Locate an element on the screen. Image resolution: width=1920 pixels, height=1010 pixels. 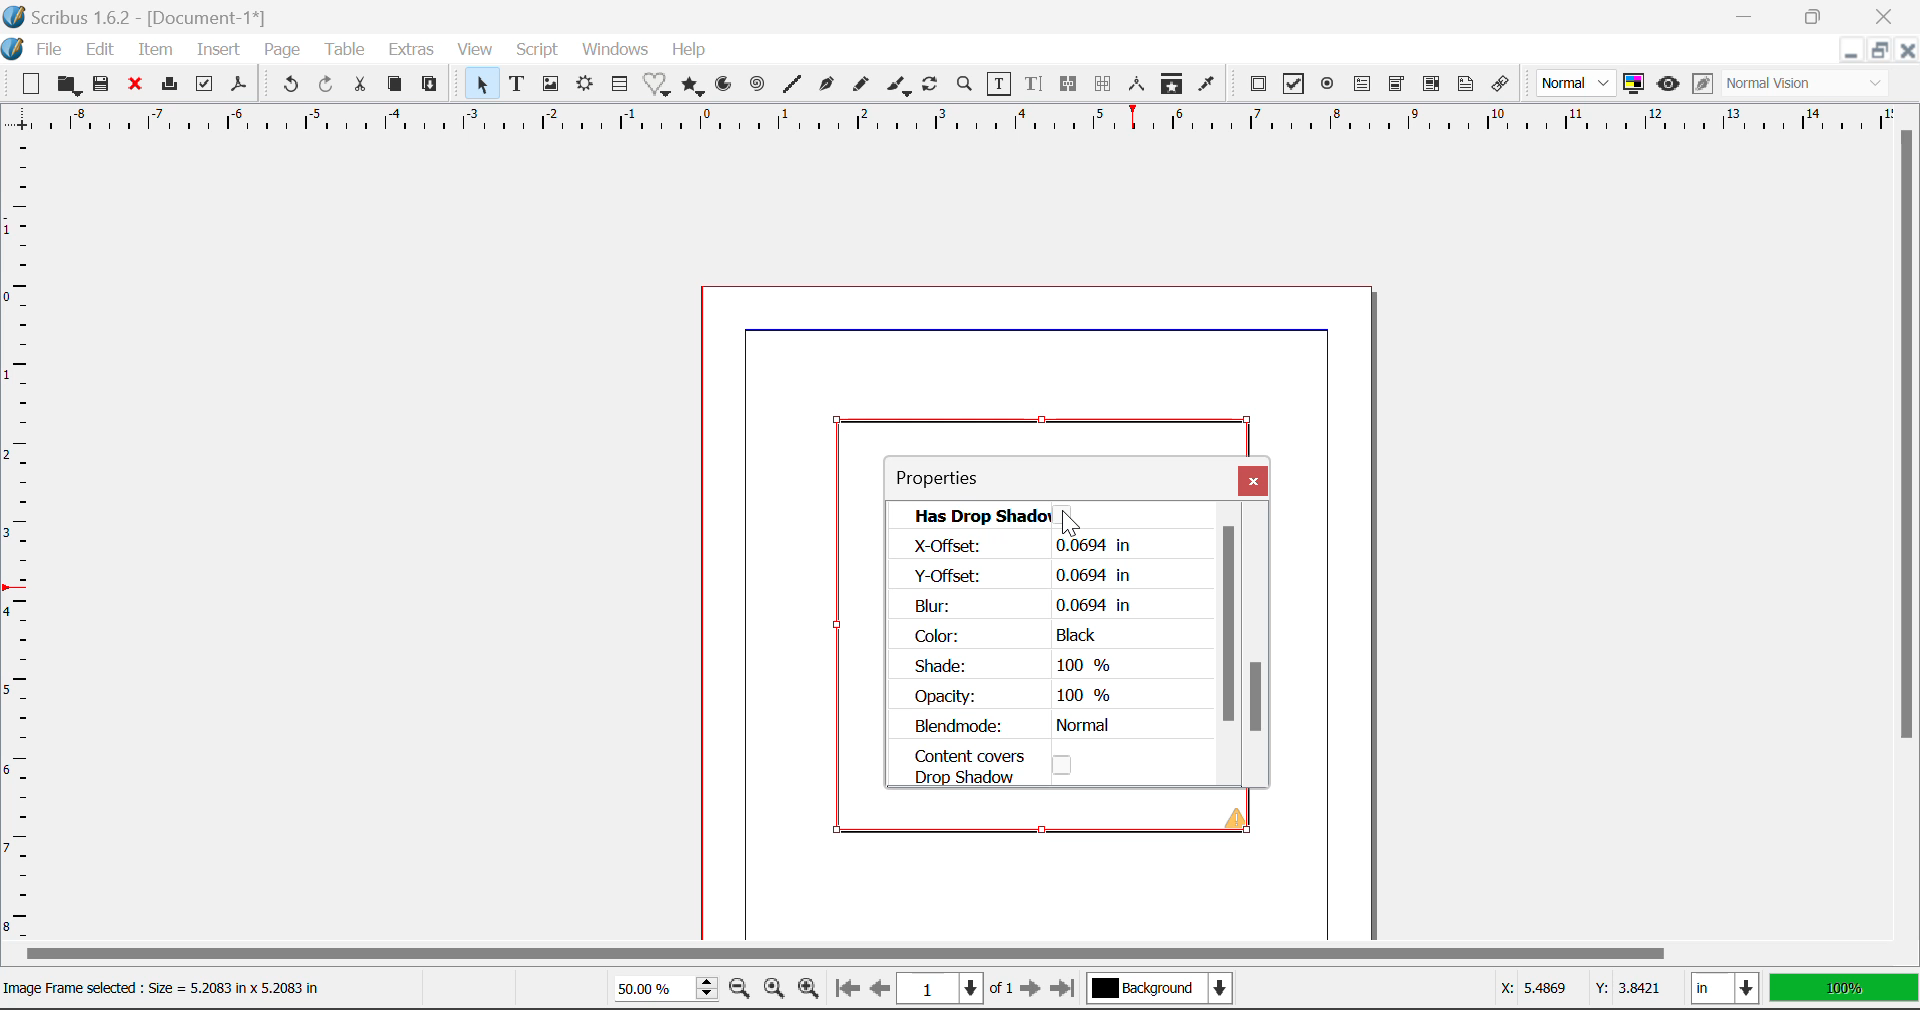
Color: Black is located at coordinates (1009, 635).